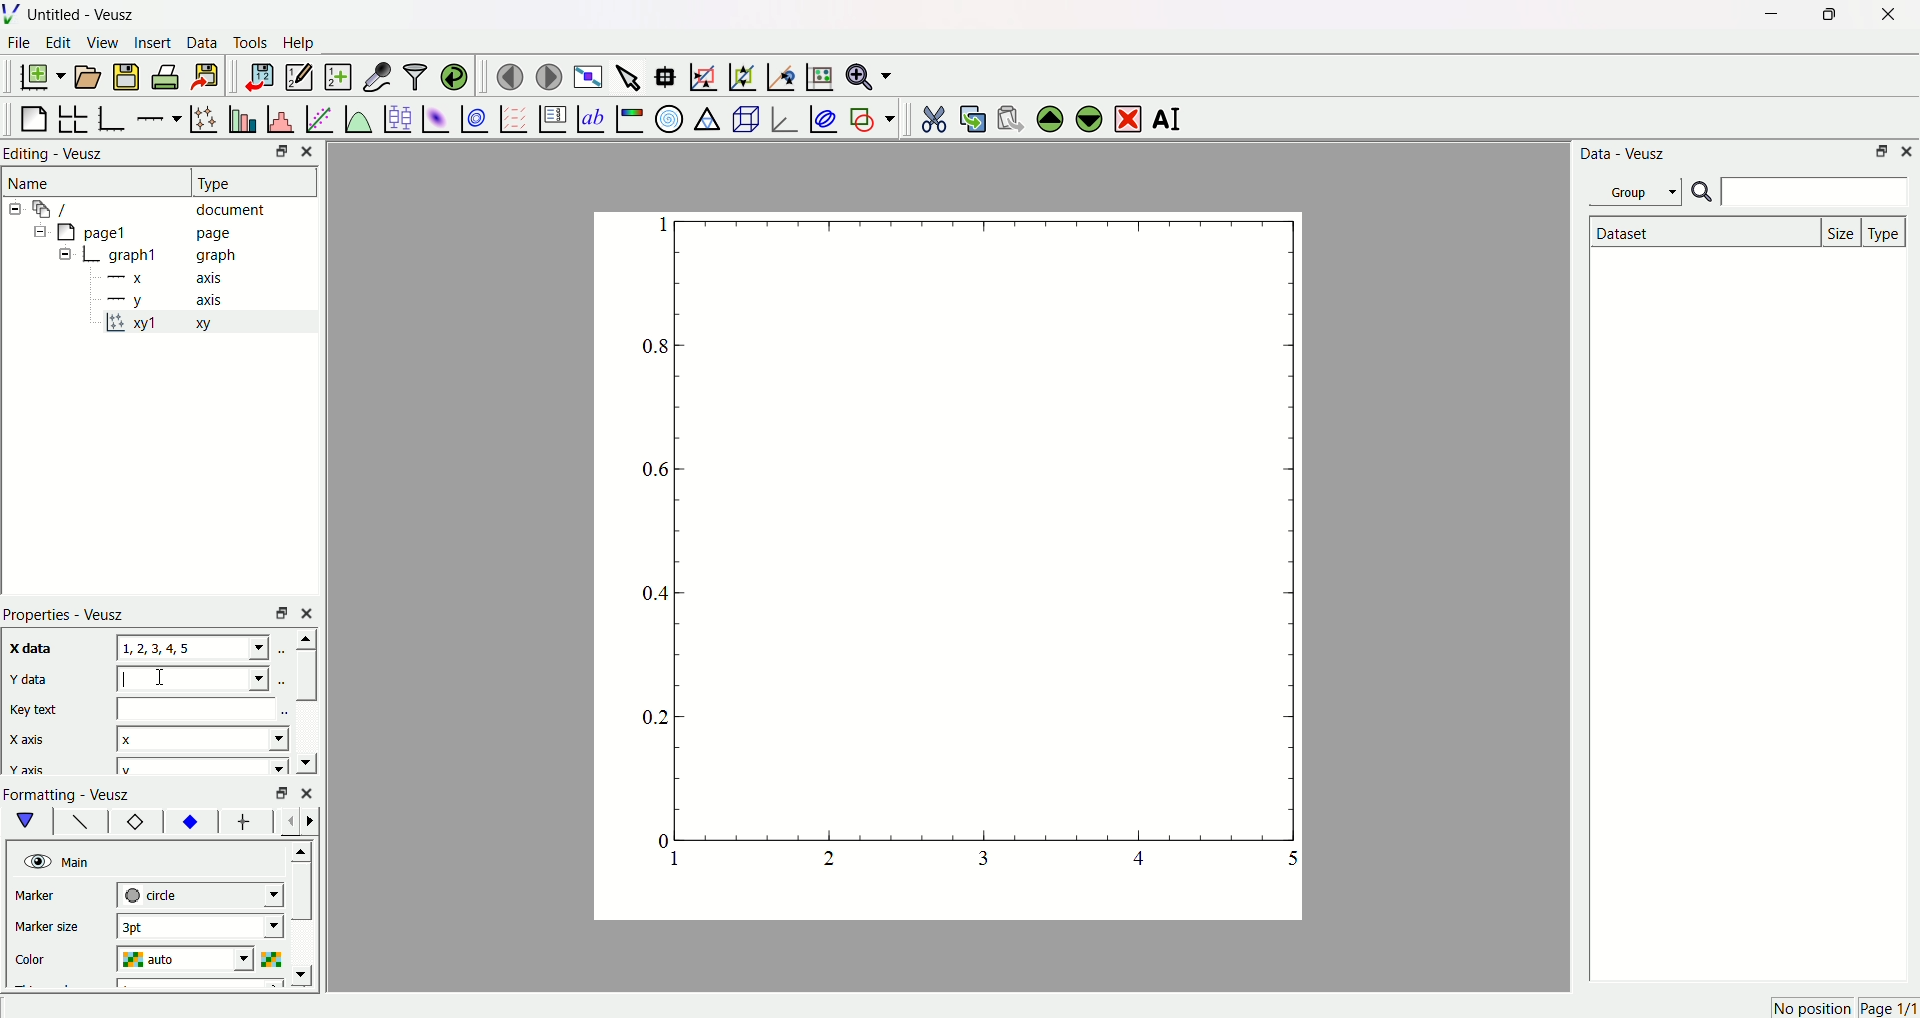  I want to click on histogram, so click(279, 116).